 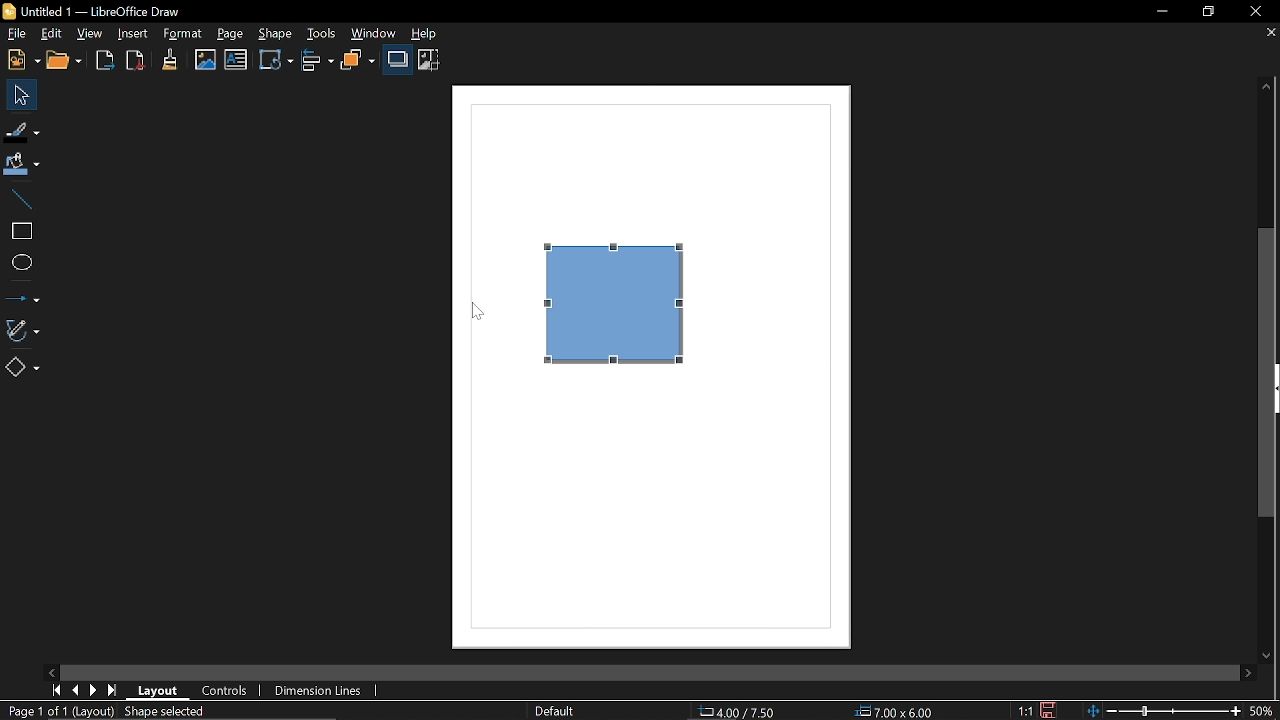 I want to click on Fill color, so click(x=25, y=161).